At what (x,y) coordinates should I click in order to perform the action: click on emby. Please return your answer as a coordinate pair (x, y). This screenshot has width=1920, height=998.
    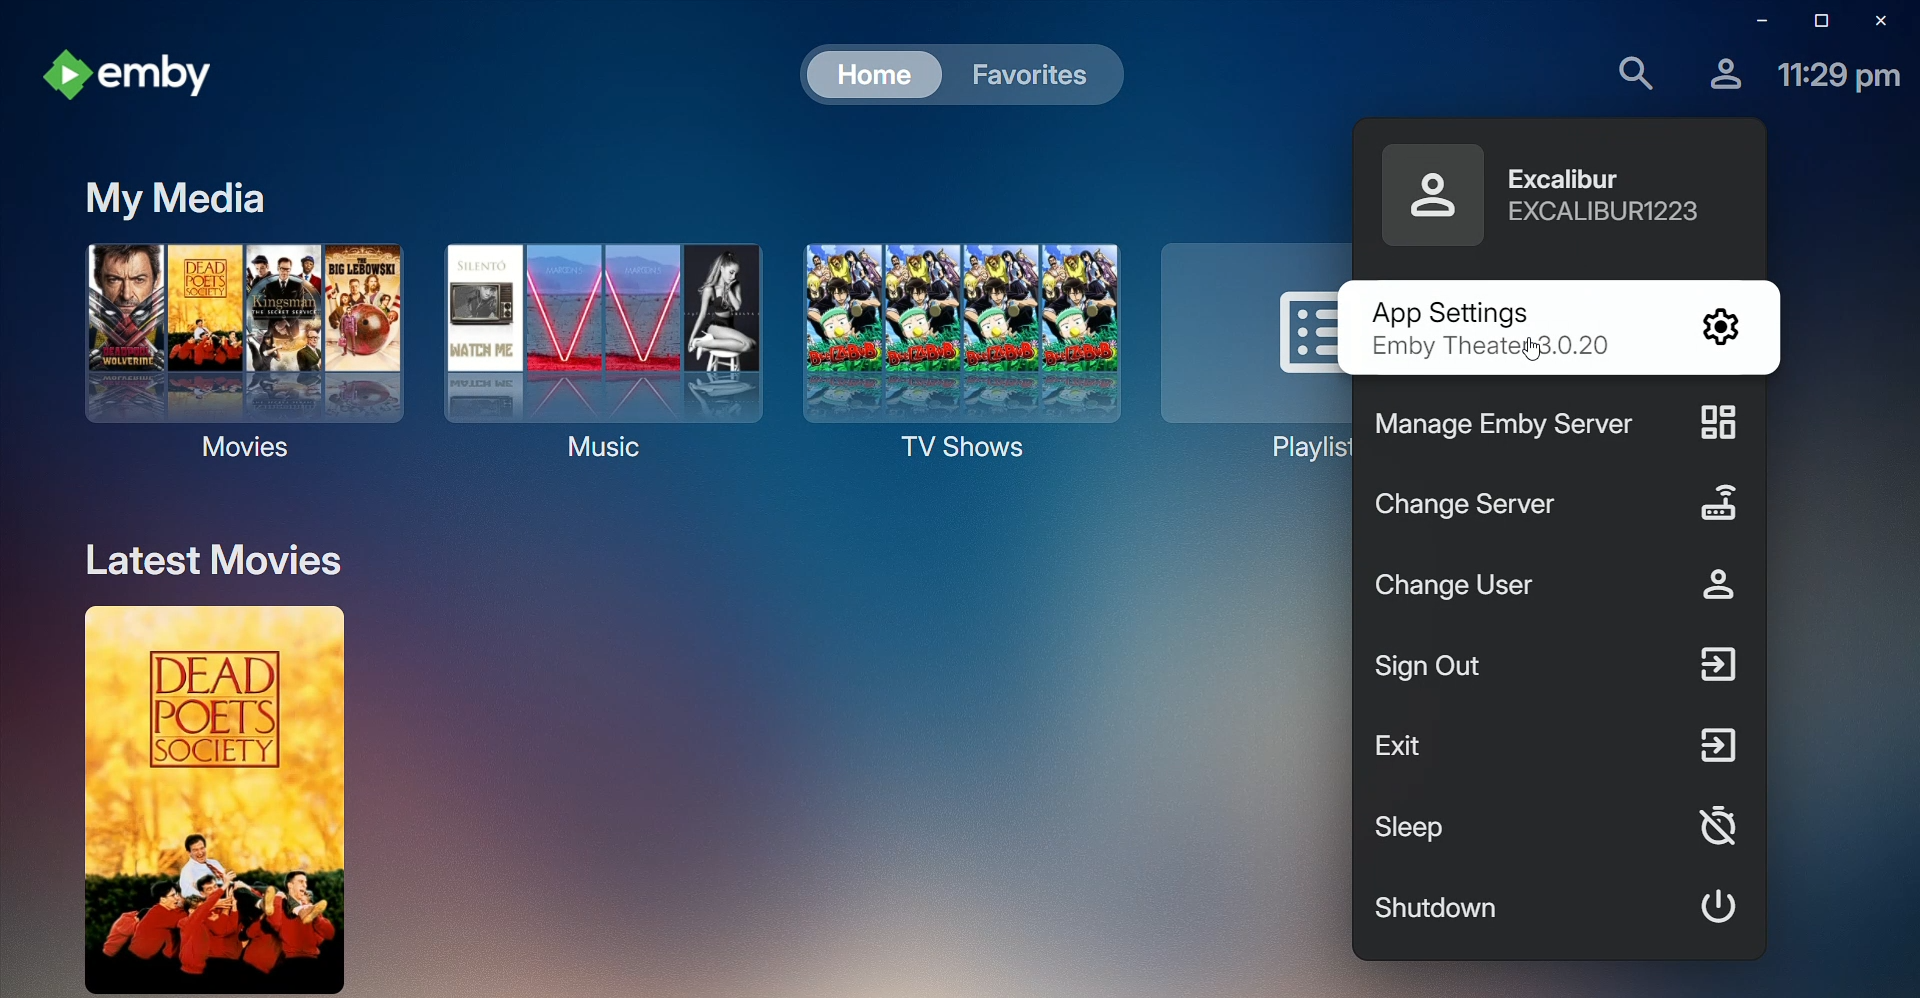
    Looking at the image, I should click on (130, 79).